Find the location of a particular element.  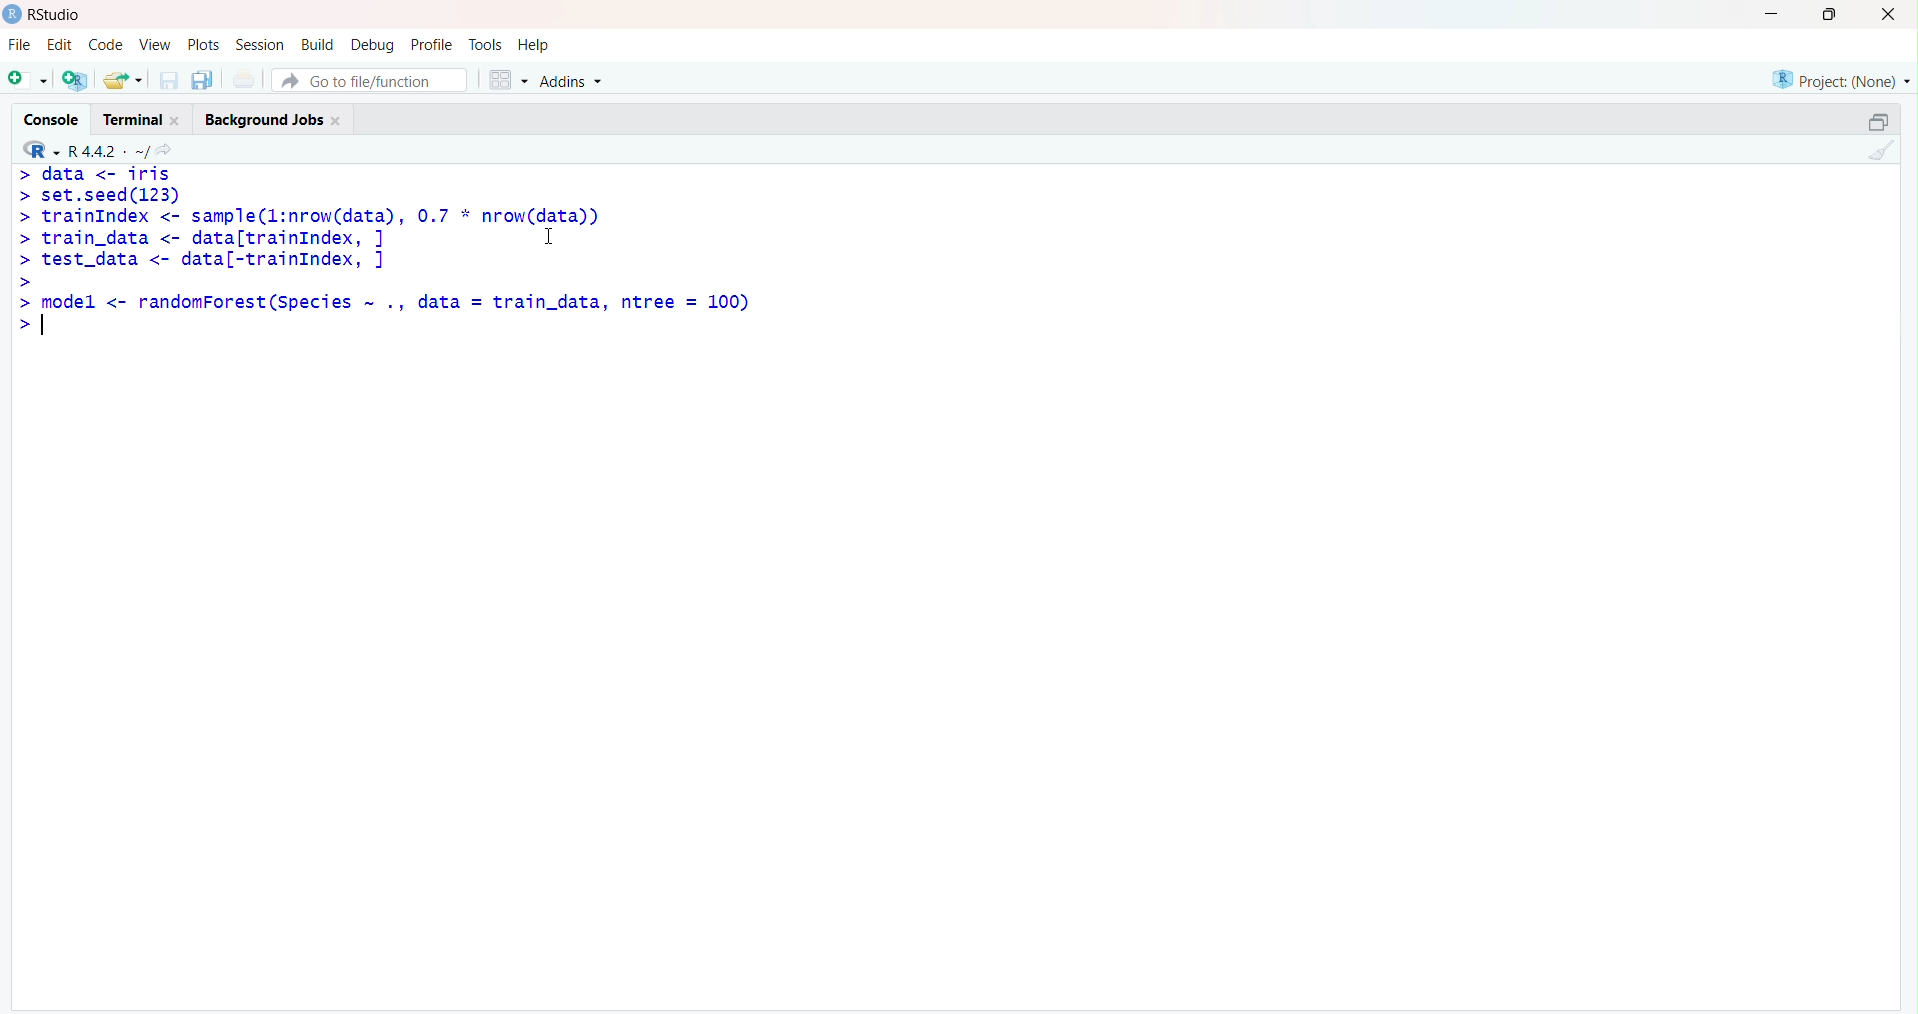

Prompt cursor is located at coordinates (24, 327).